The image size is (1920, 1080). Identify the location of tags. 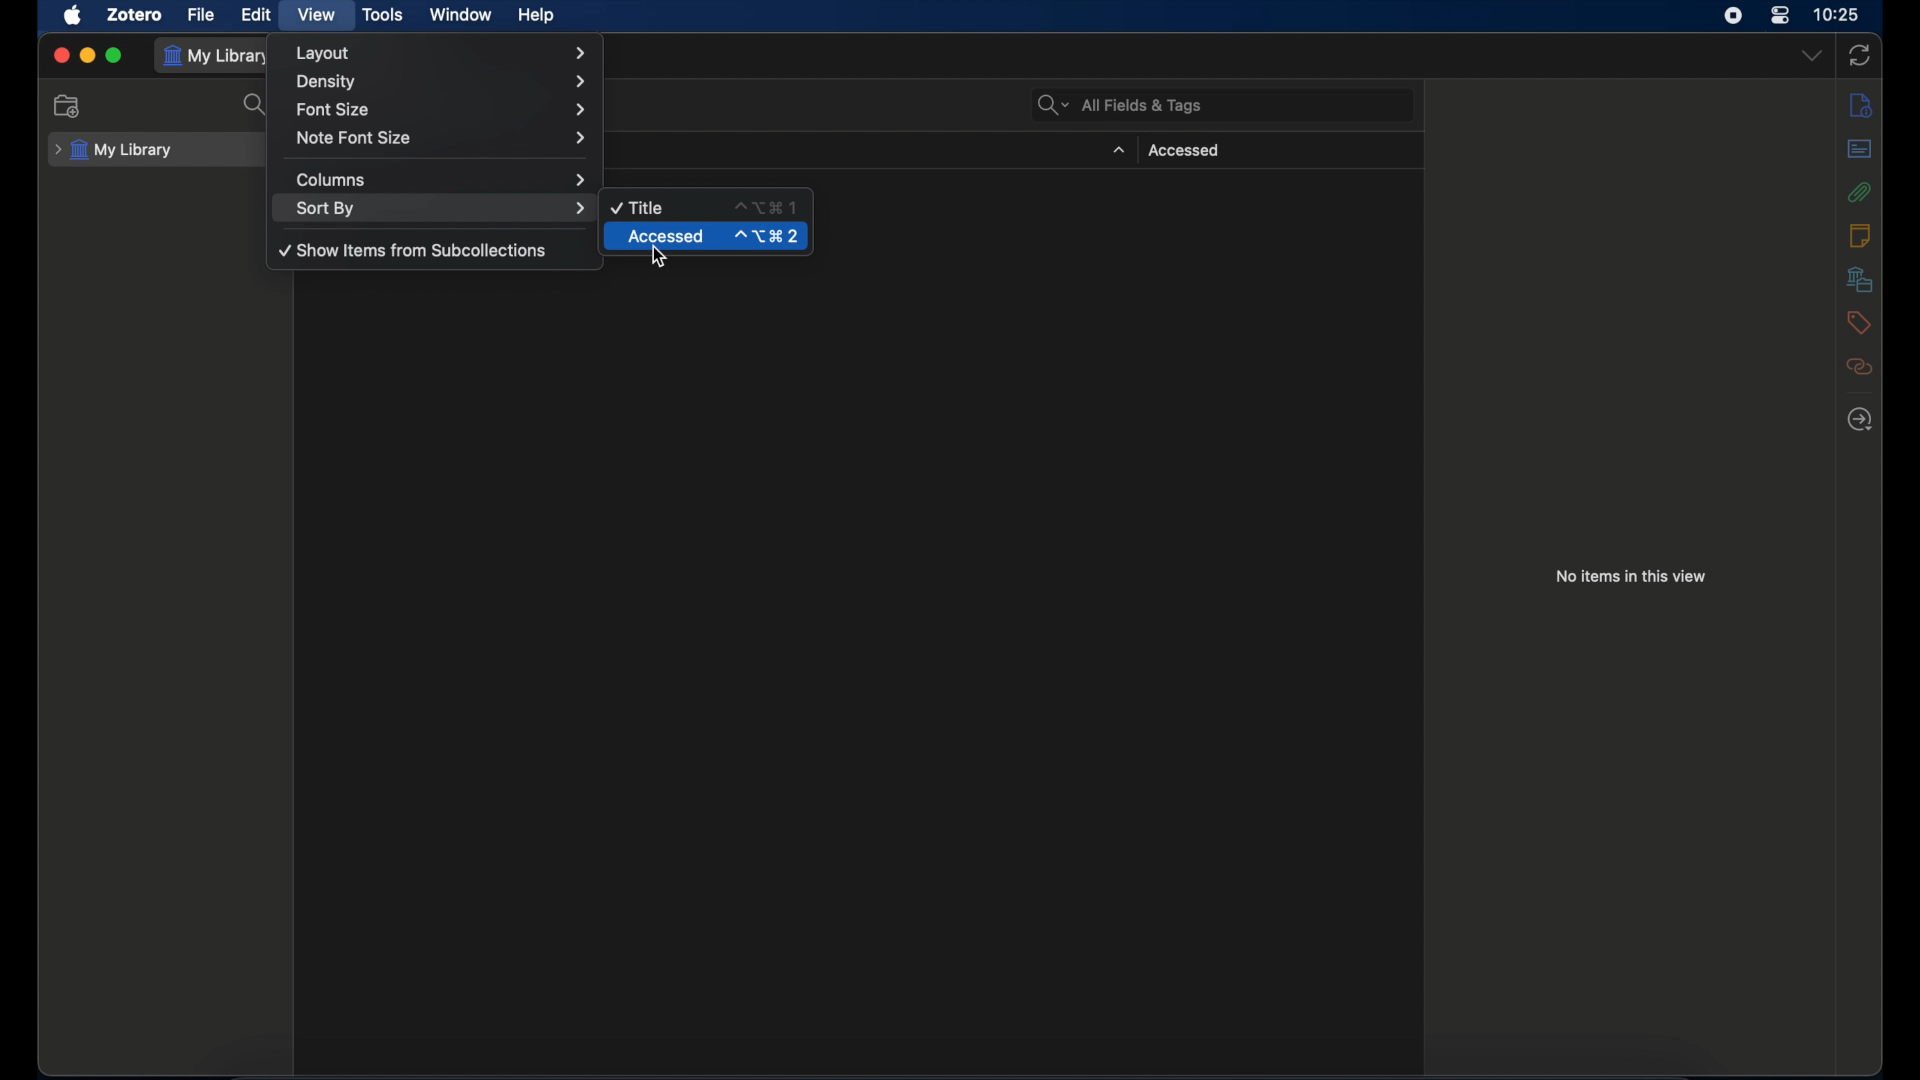
(1860, 322).